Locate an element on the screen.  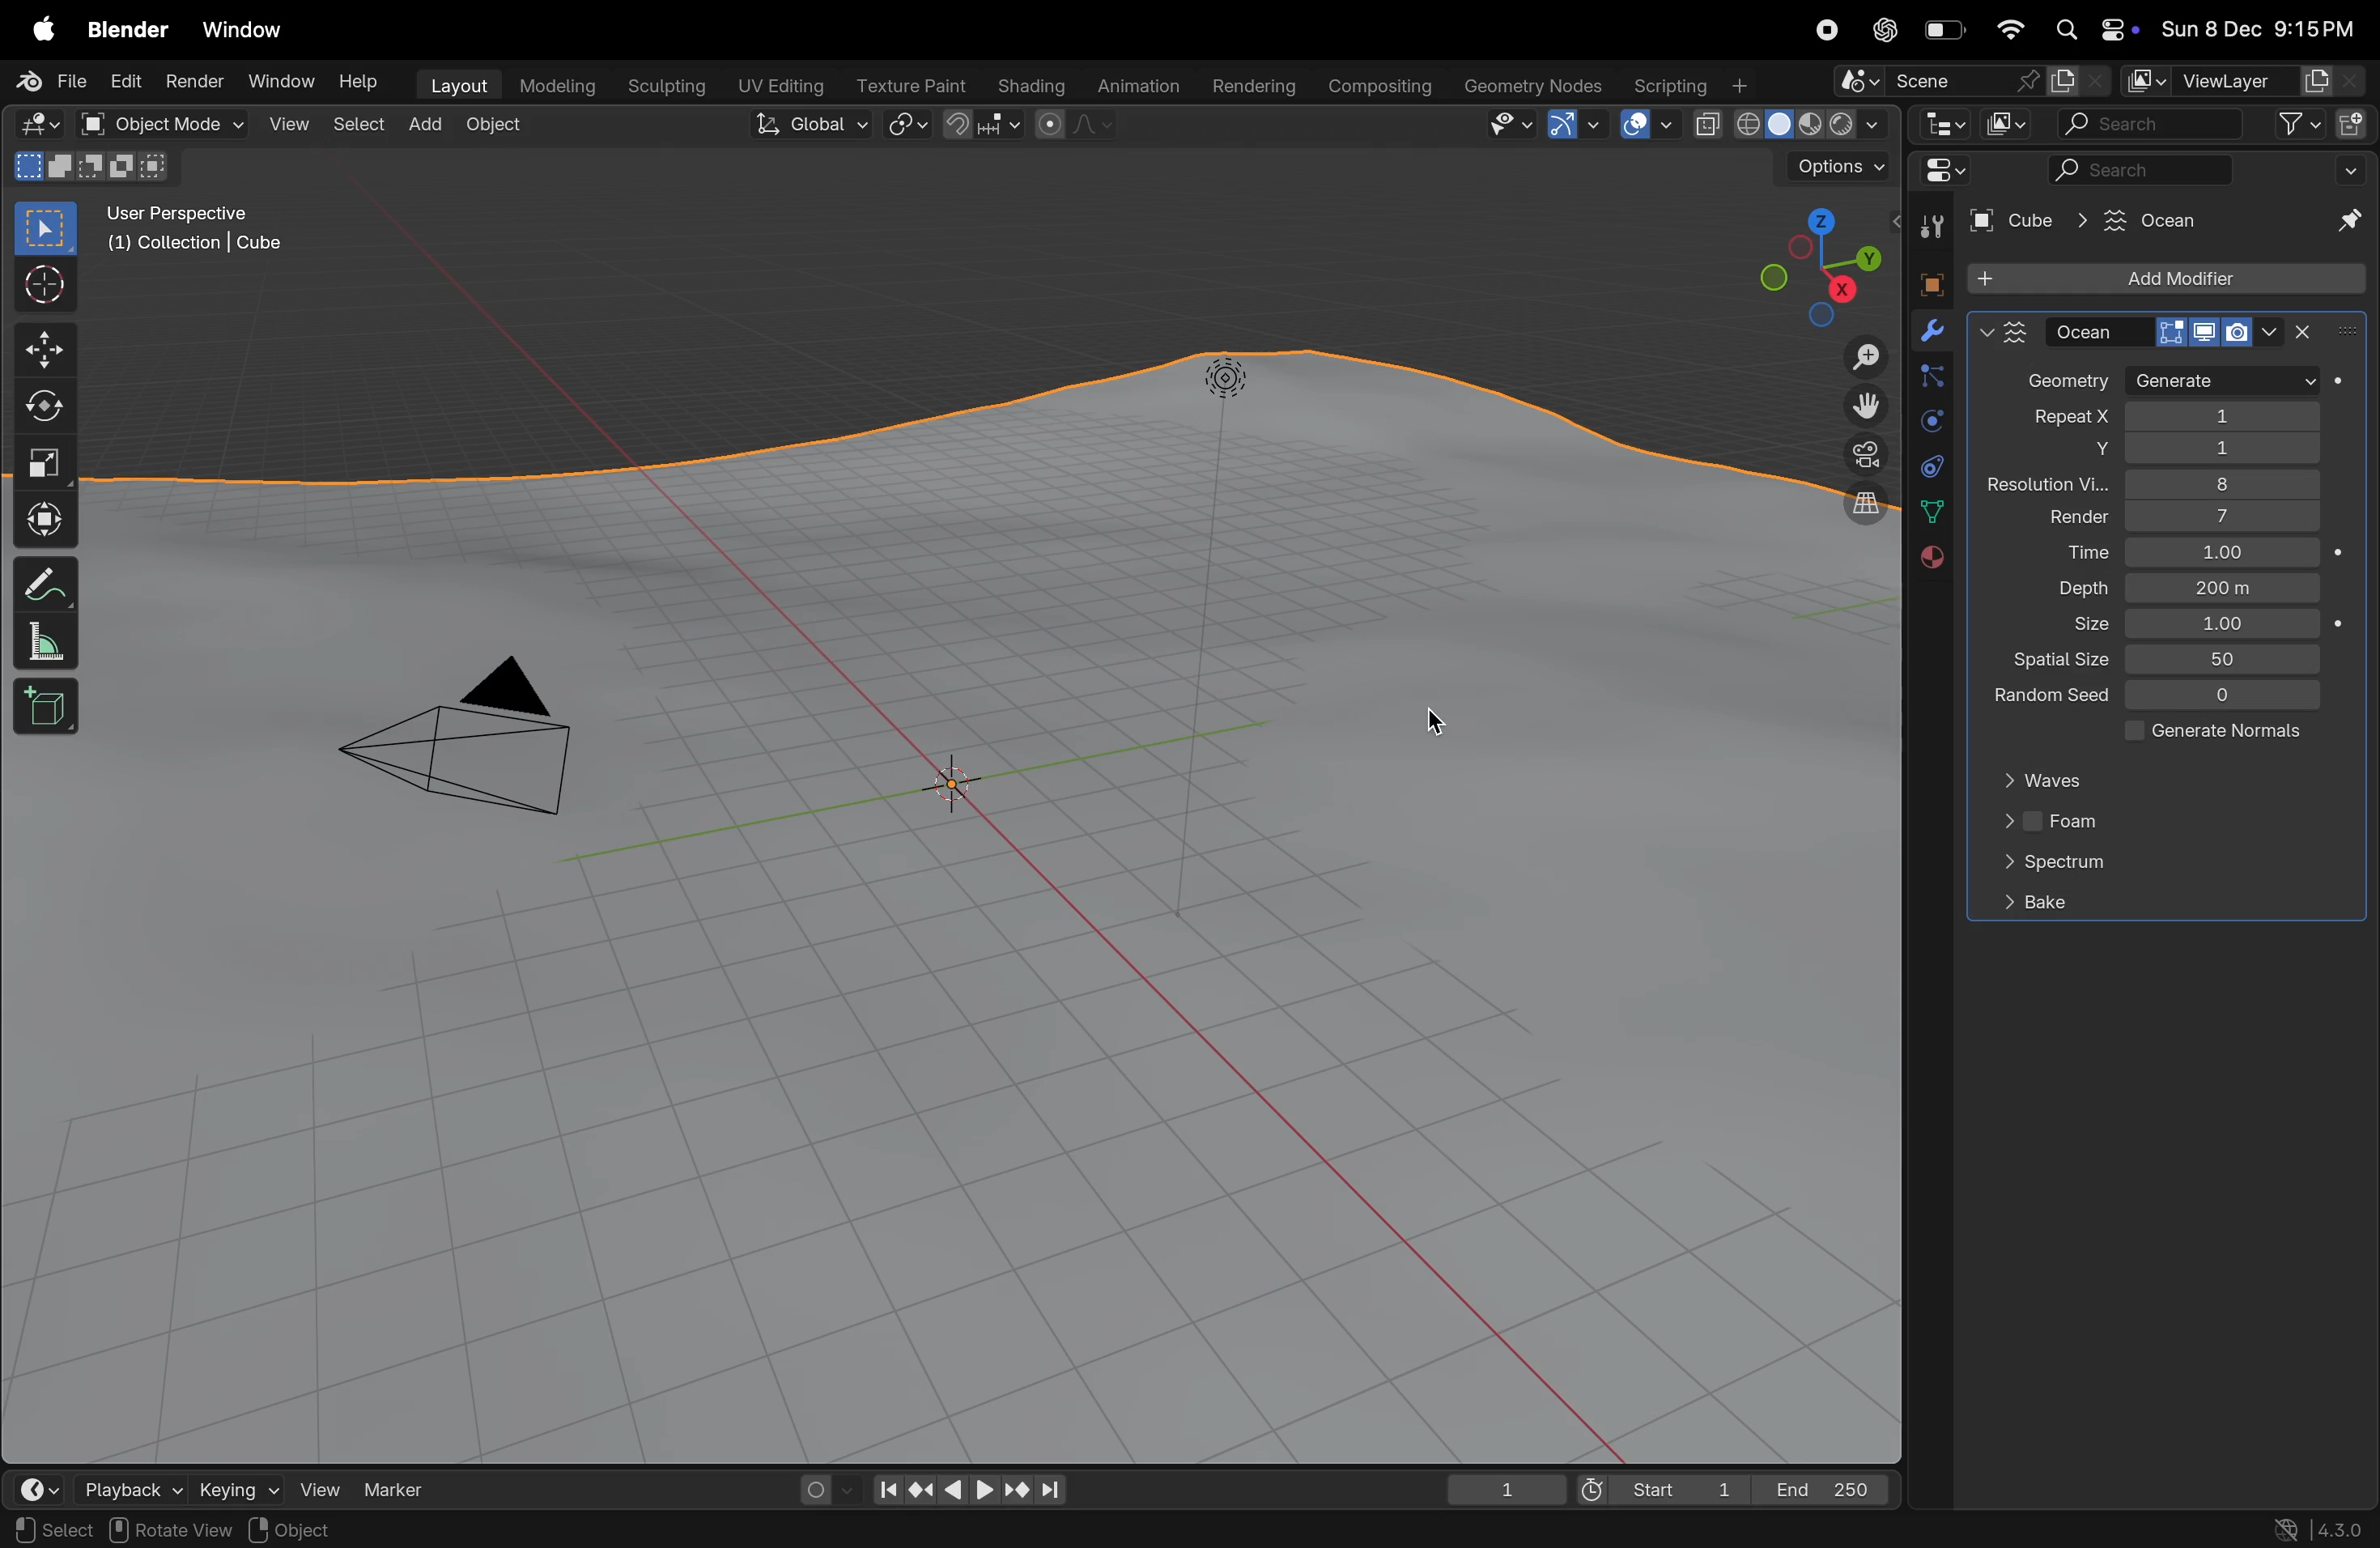
spatial size is located at coordinates (2052, 661).